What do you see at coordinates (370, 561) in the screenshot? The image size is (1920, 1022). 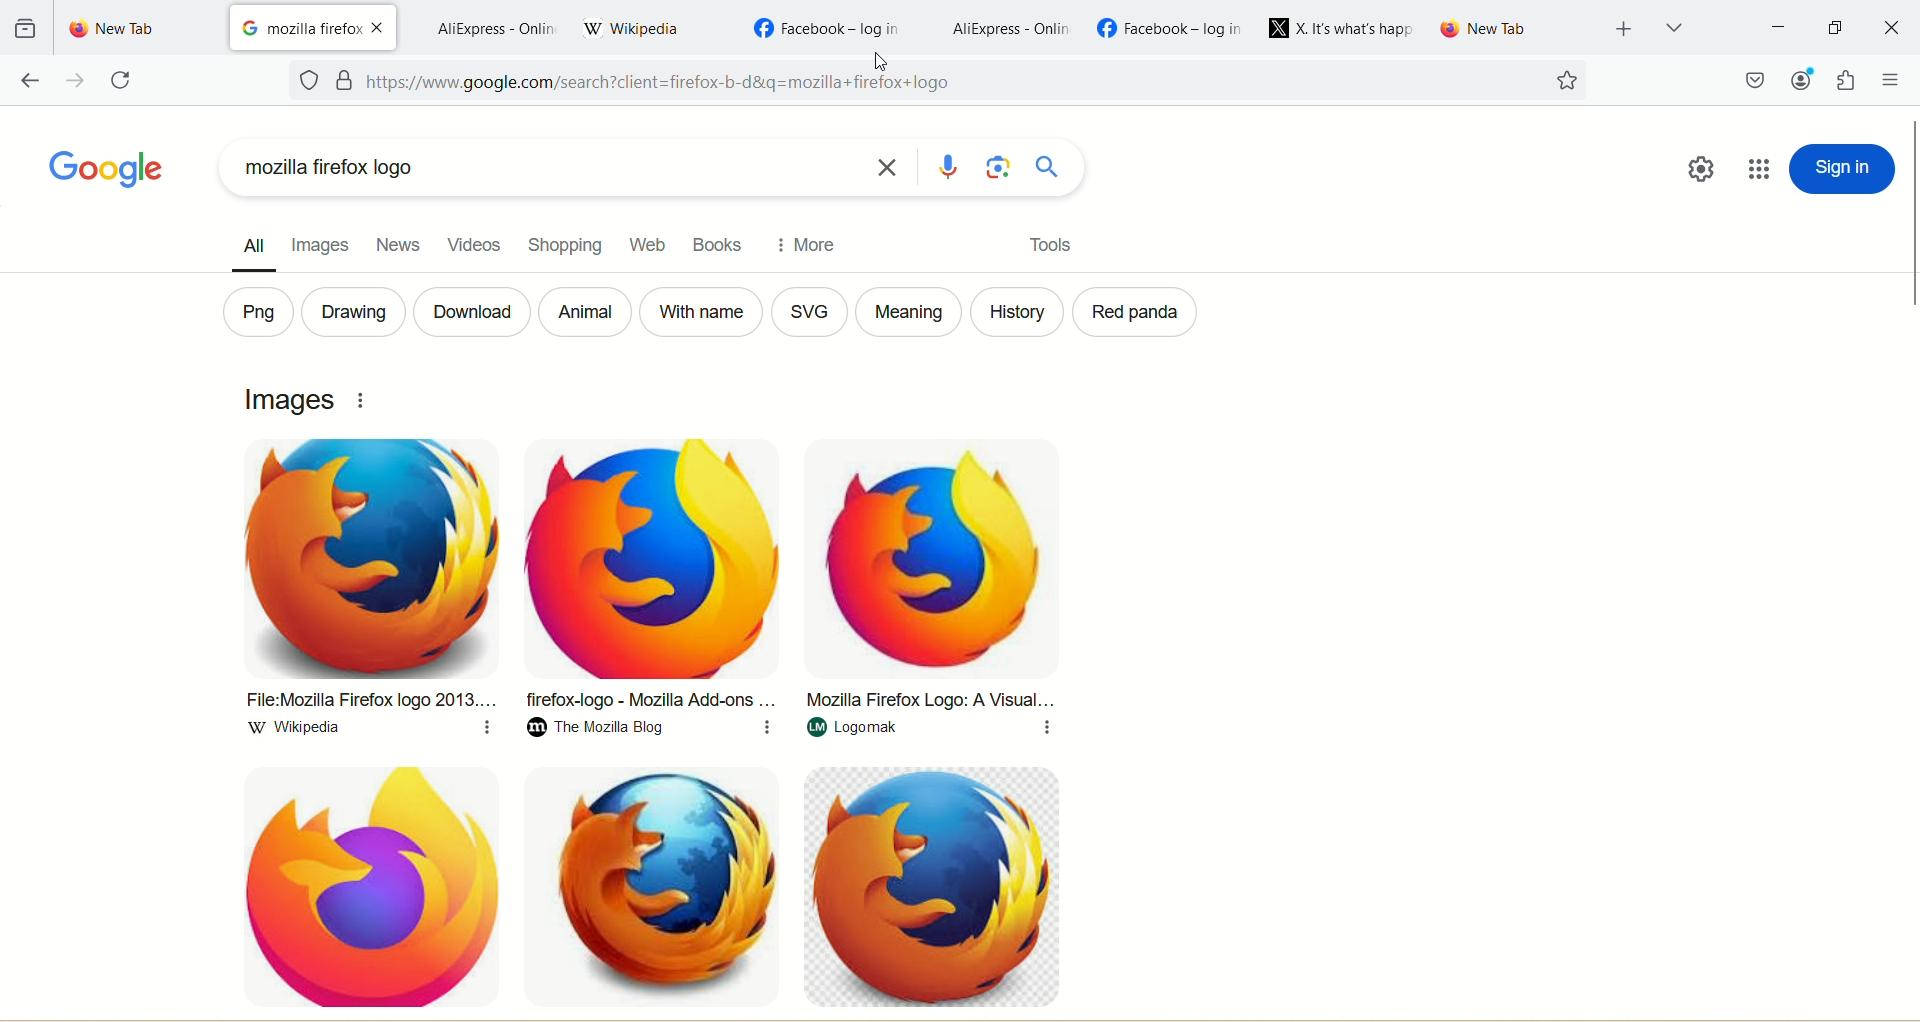 I see `Image` at bounding box center [370, 561].